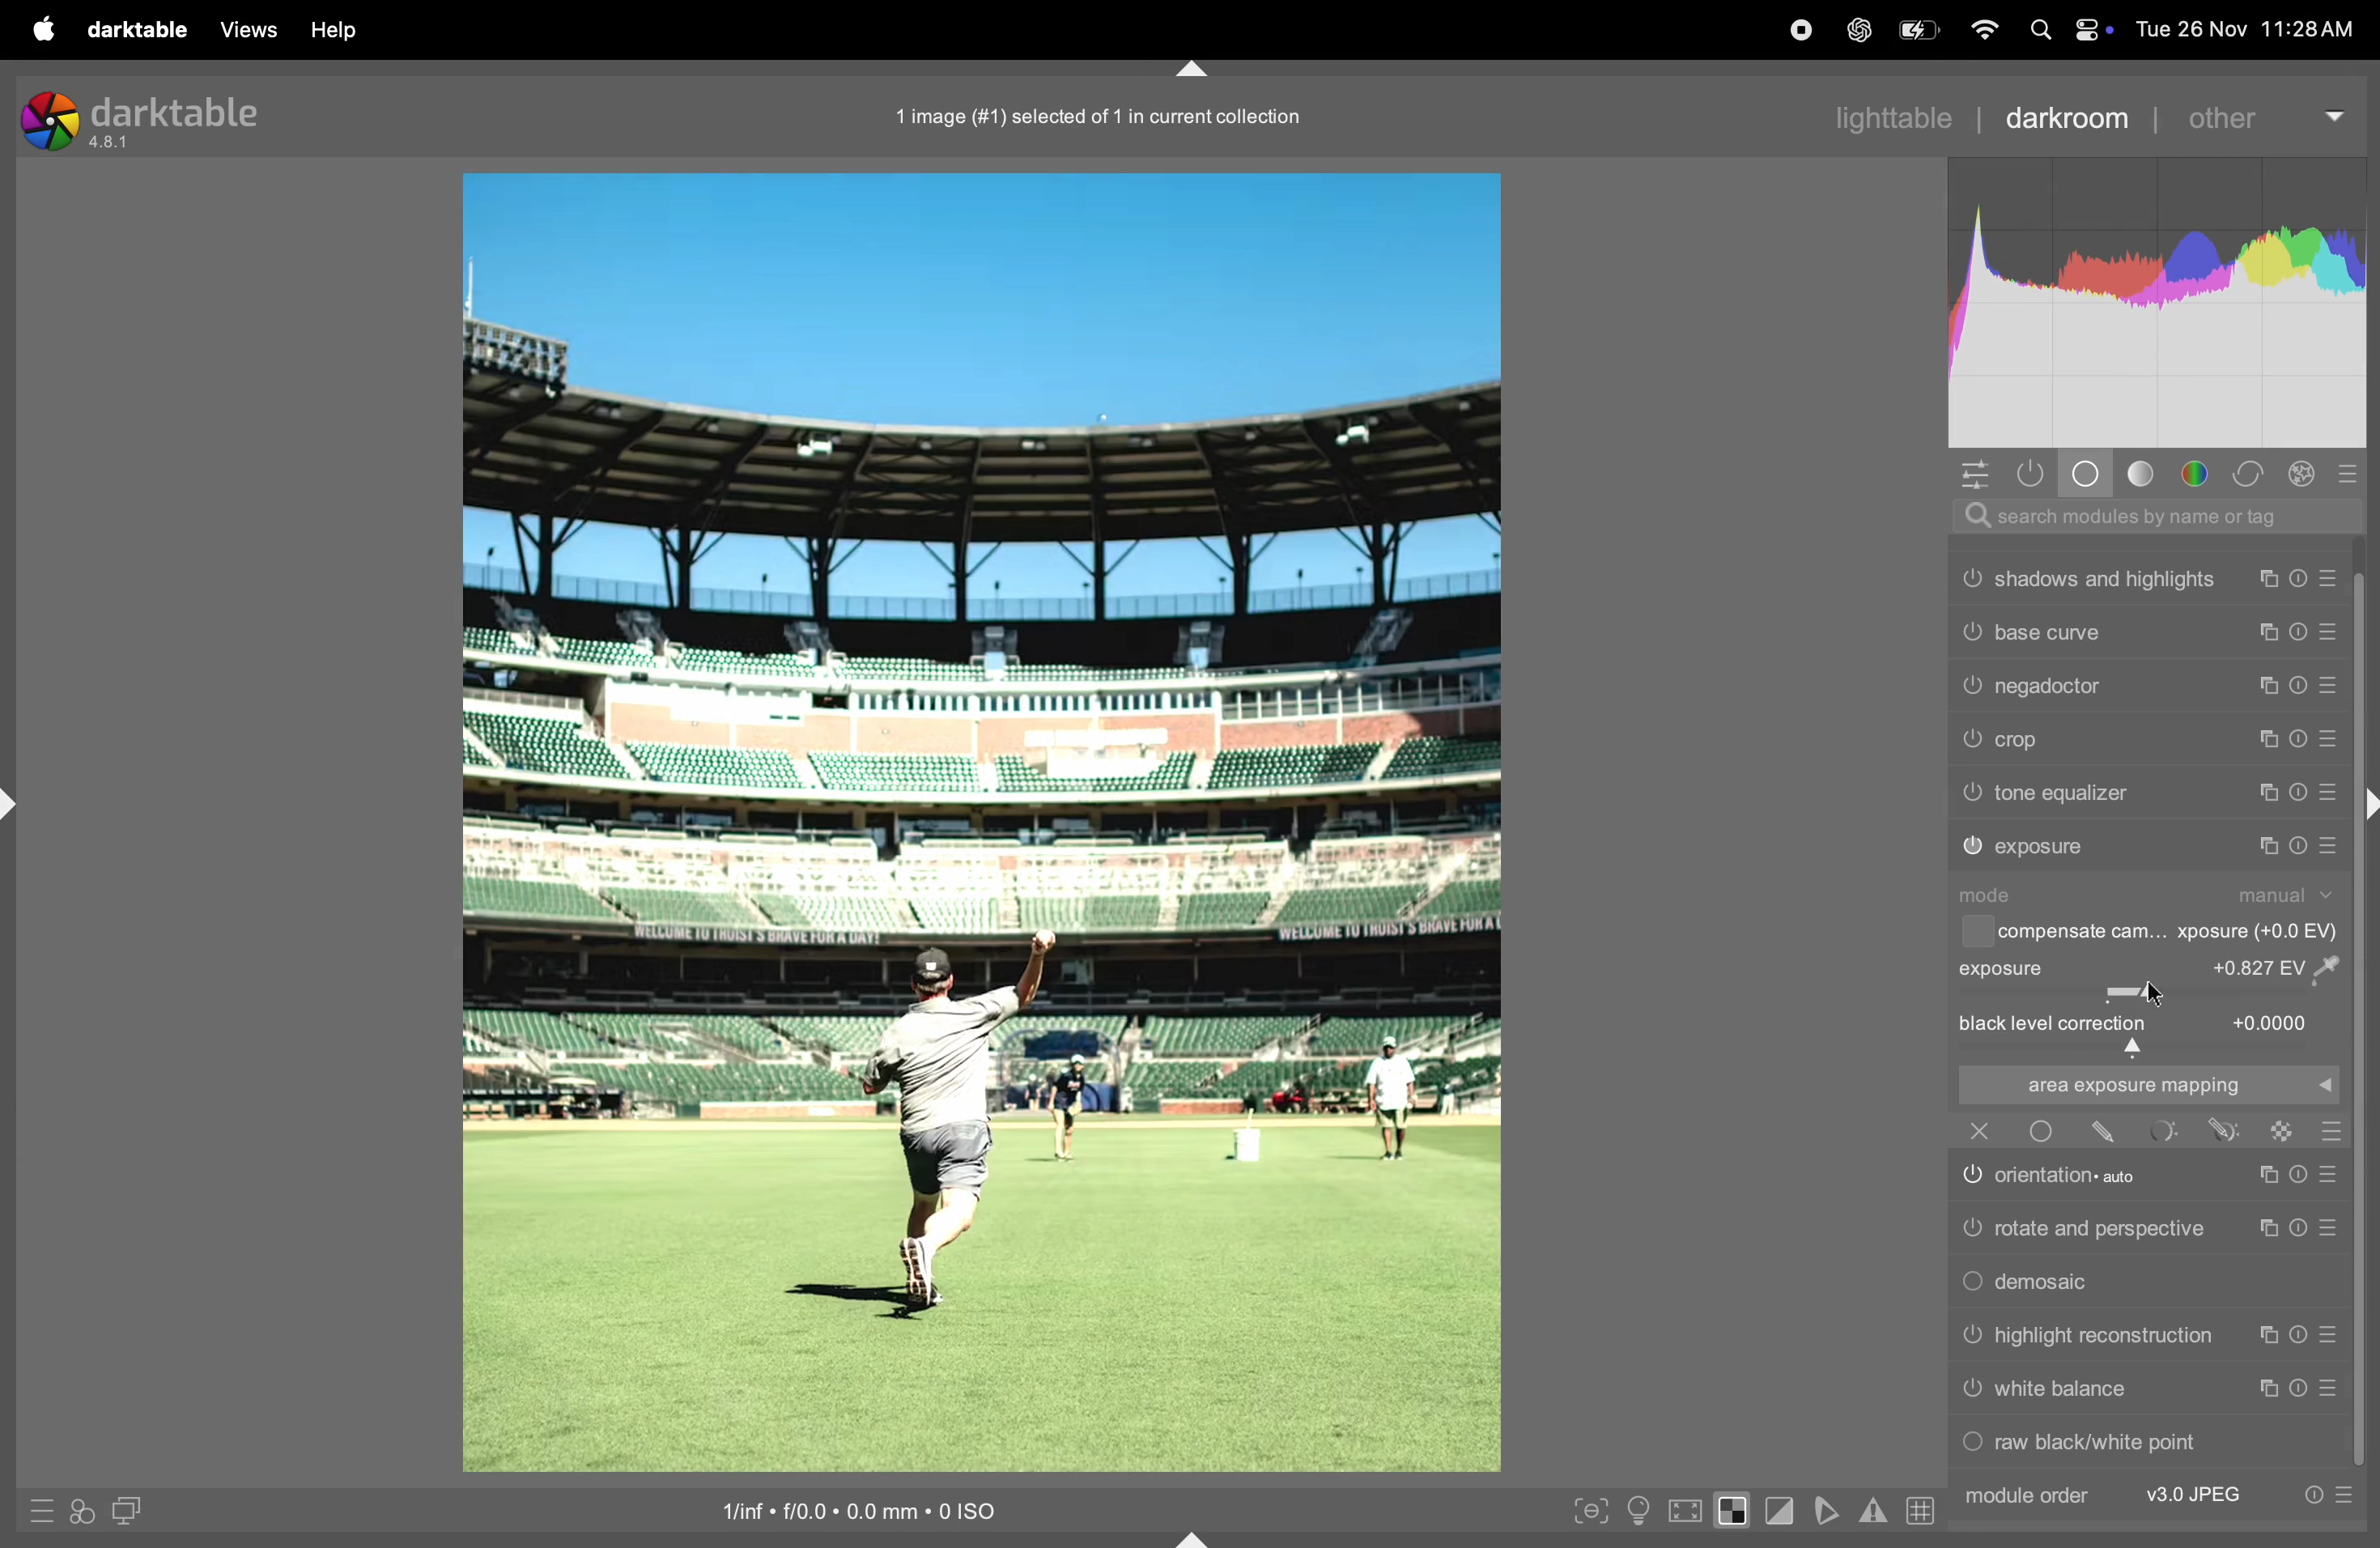 Image resolution: width=2380 pixels, height=1548 pixels. What do you see at coordinates (133, 27) in the screenshot?
I see `dark table` at bounding box center [133, 27].